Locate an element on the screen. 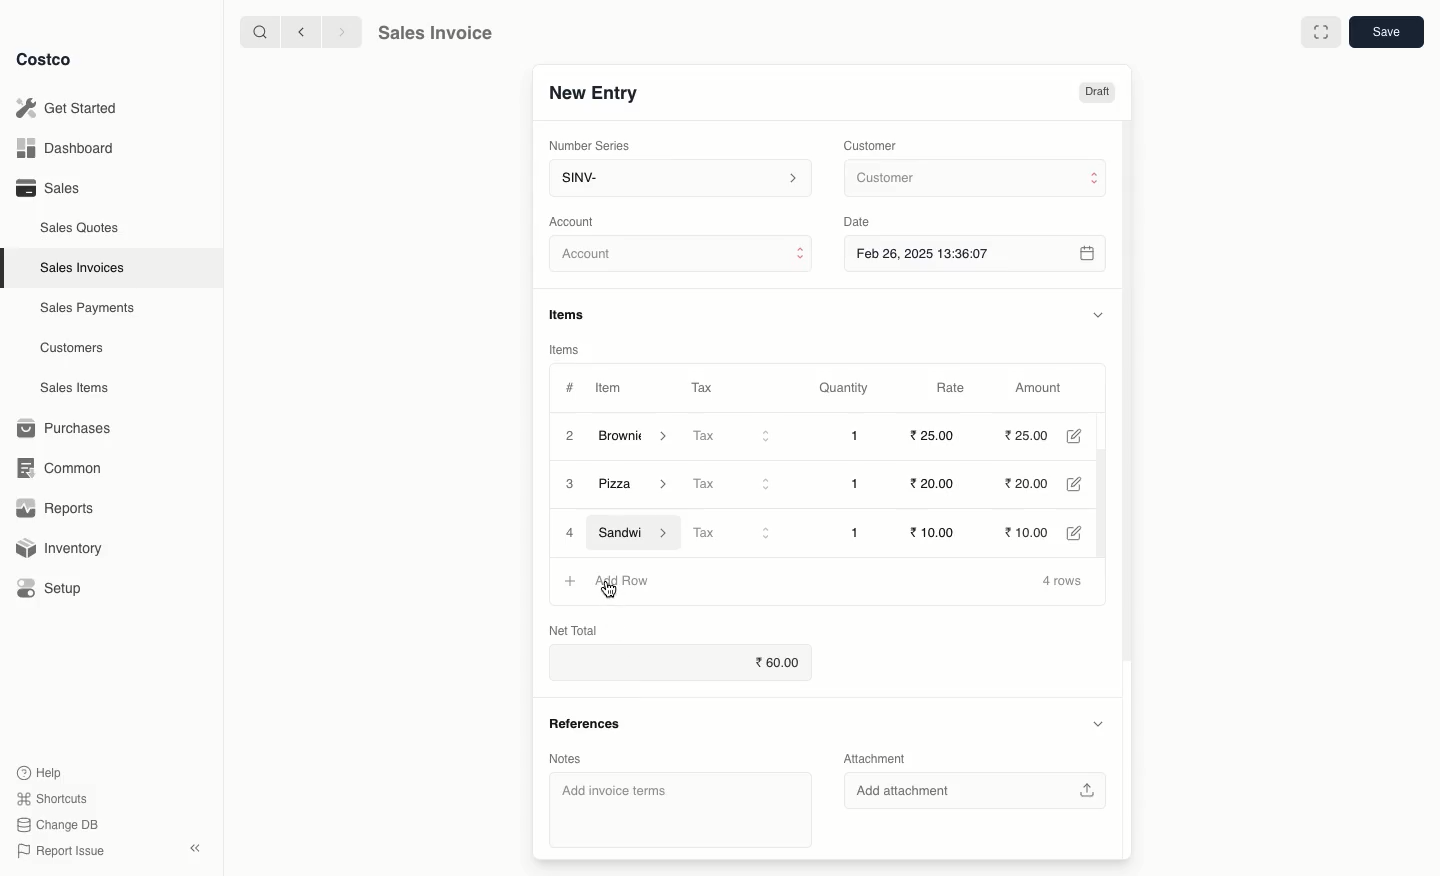 This screenshot has width=1440, height=876. ‘Add invoice terms is located at coordinates (673, 809).